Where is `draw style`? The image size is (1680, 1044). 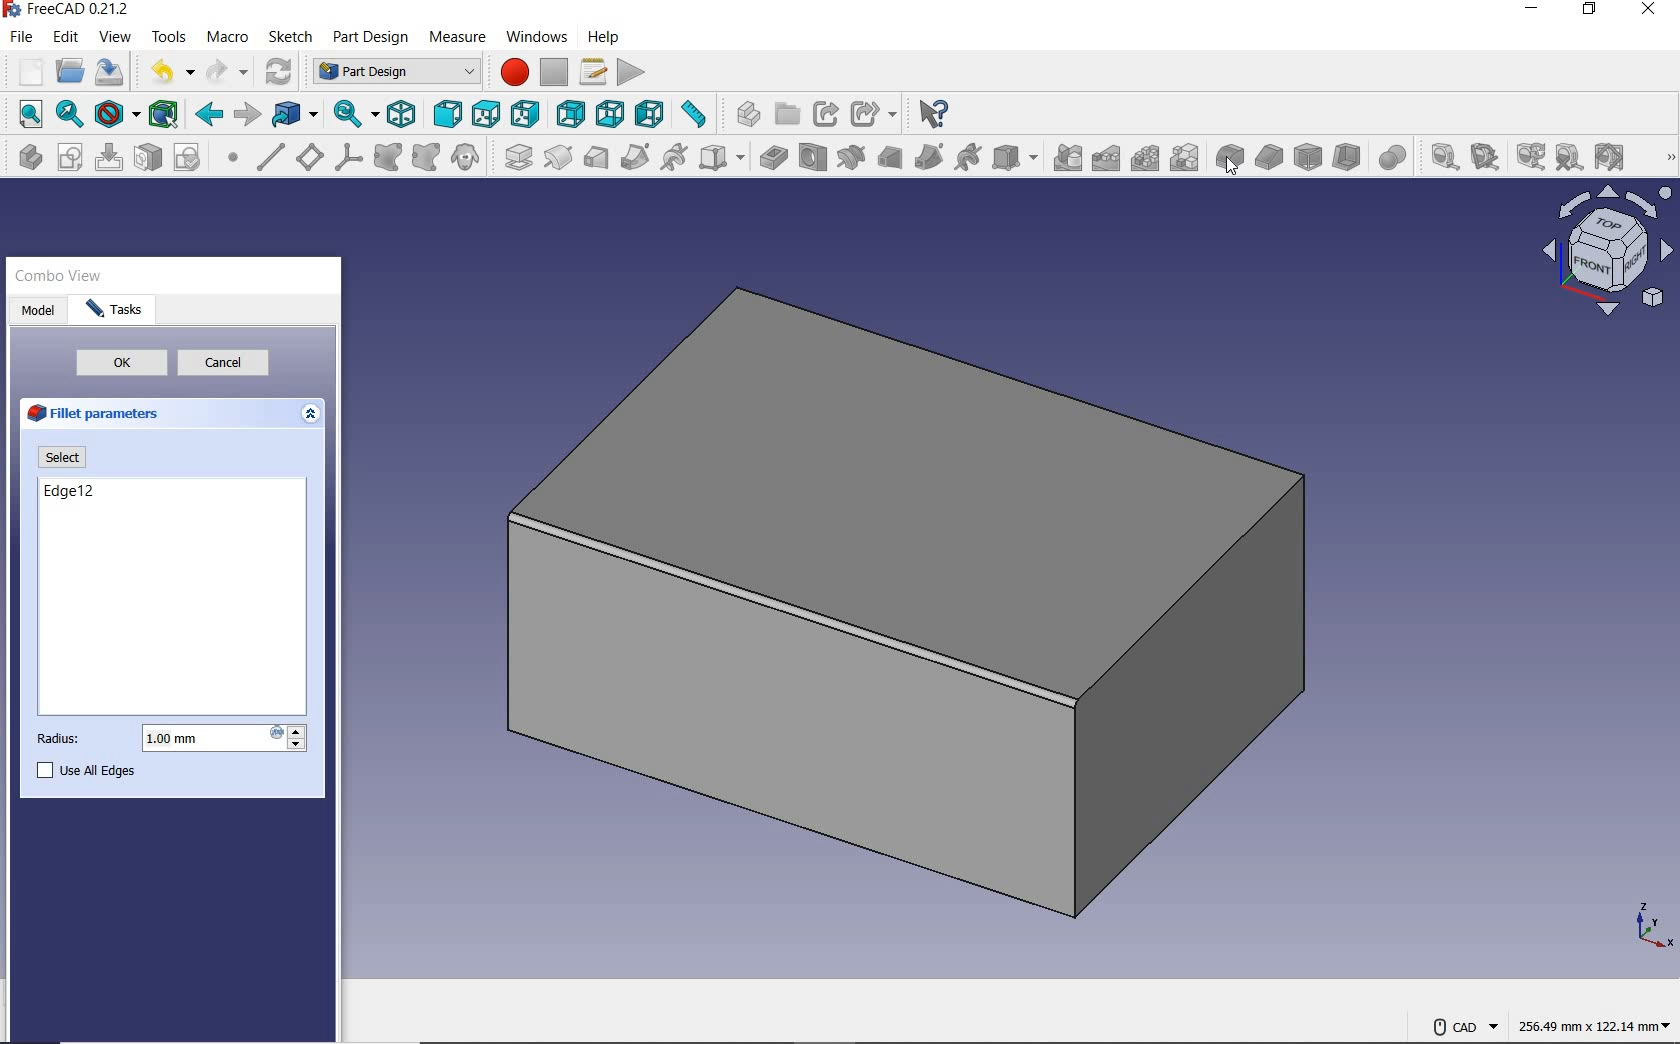 draw style is located at coordinates (119, 115).